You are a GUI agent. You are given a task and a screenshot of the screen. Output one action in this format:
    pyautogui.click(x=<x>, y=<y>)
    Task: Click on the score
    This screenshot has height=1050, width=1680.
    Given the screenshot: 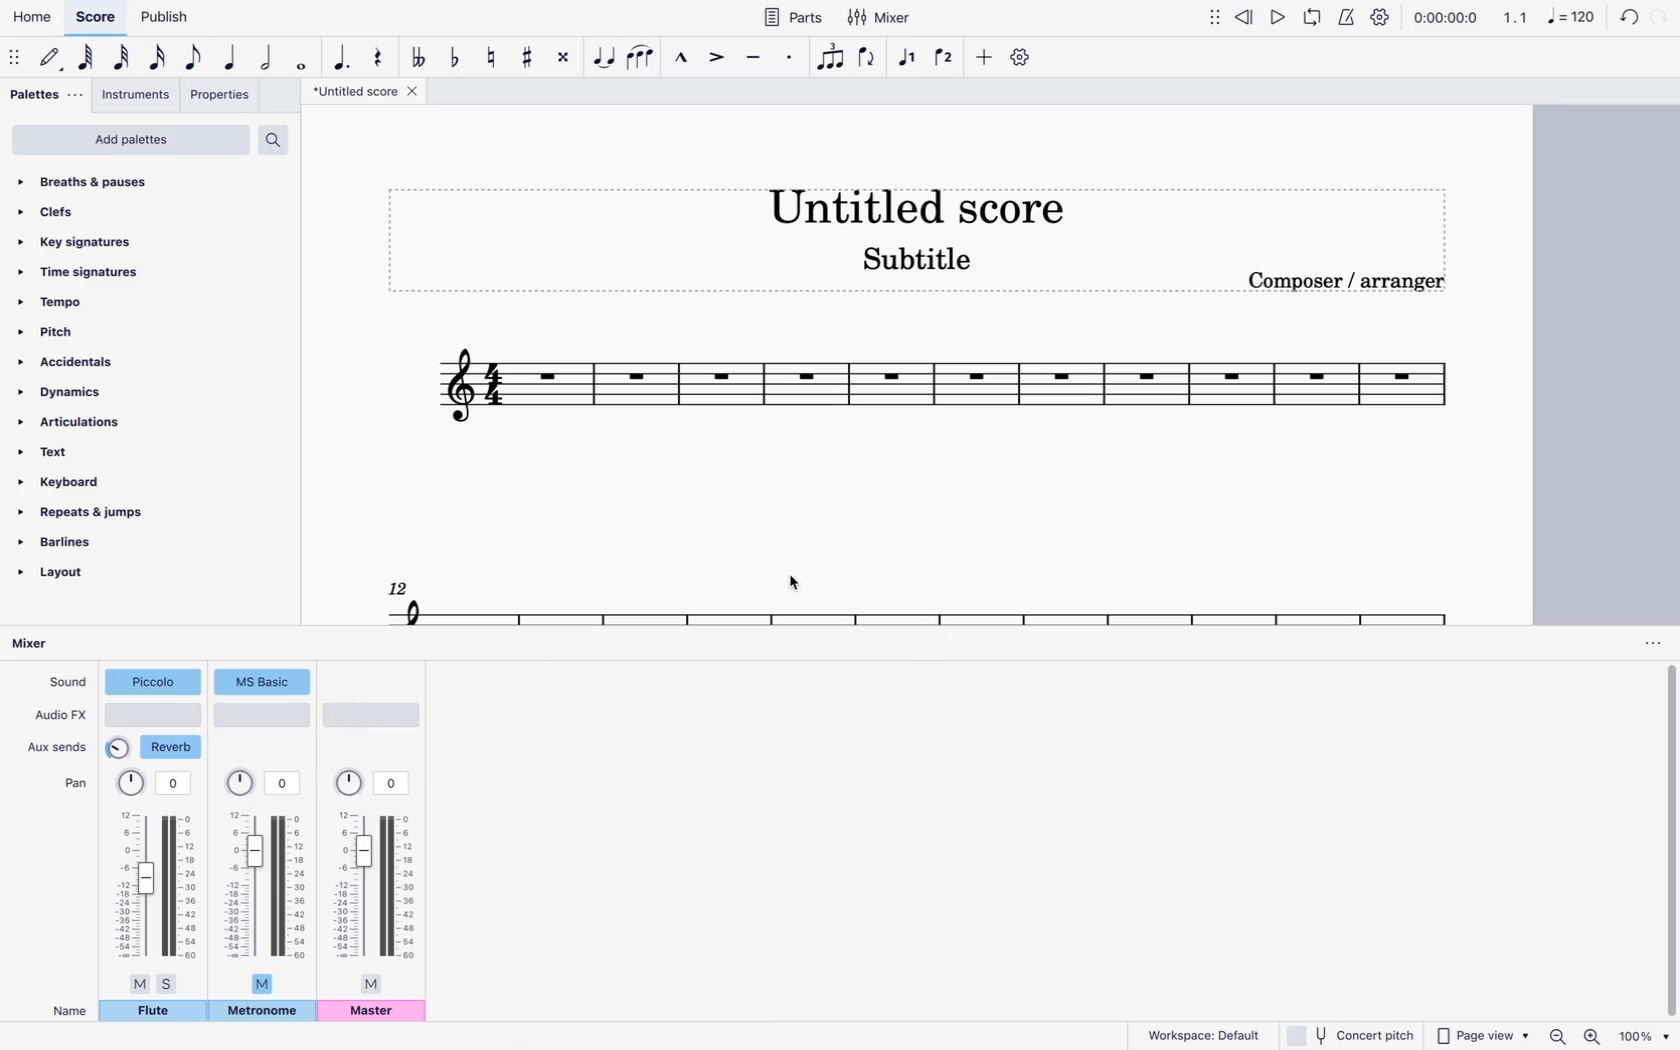 What is the action you would take?
    pyautogui.click(x=95, y=18)
    